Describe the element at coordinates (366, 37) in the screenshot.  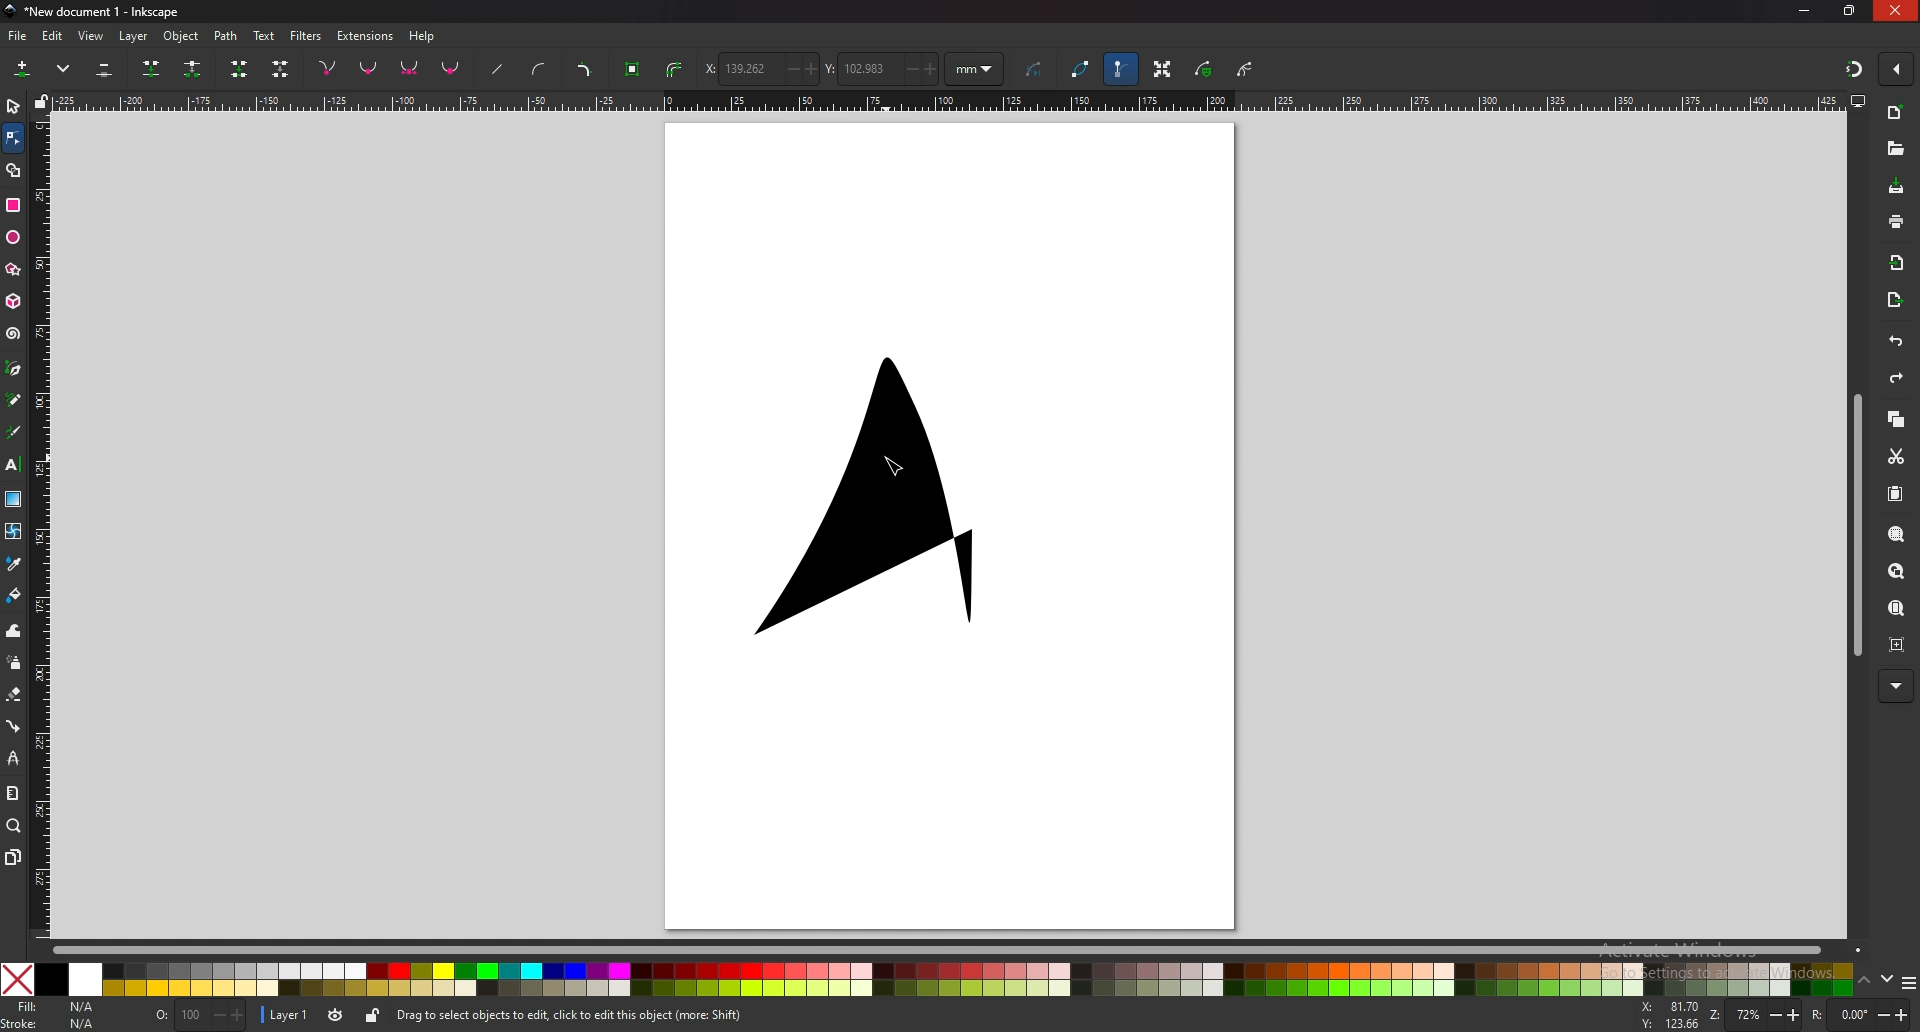
I see `extensions` at that location.